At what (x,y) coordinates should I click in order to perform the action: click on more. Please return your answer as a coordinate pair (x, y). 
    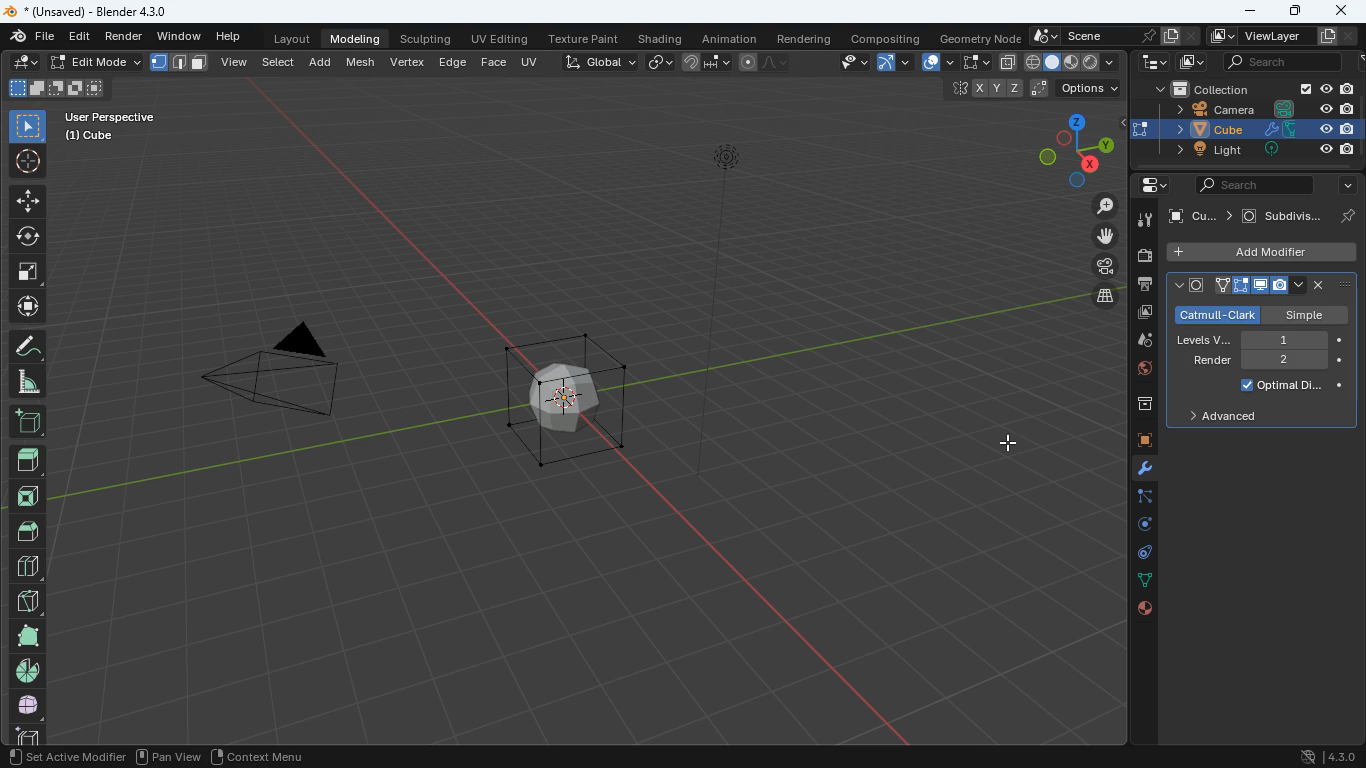
    Looking at the image, I should click on (1347, 186).